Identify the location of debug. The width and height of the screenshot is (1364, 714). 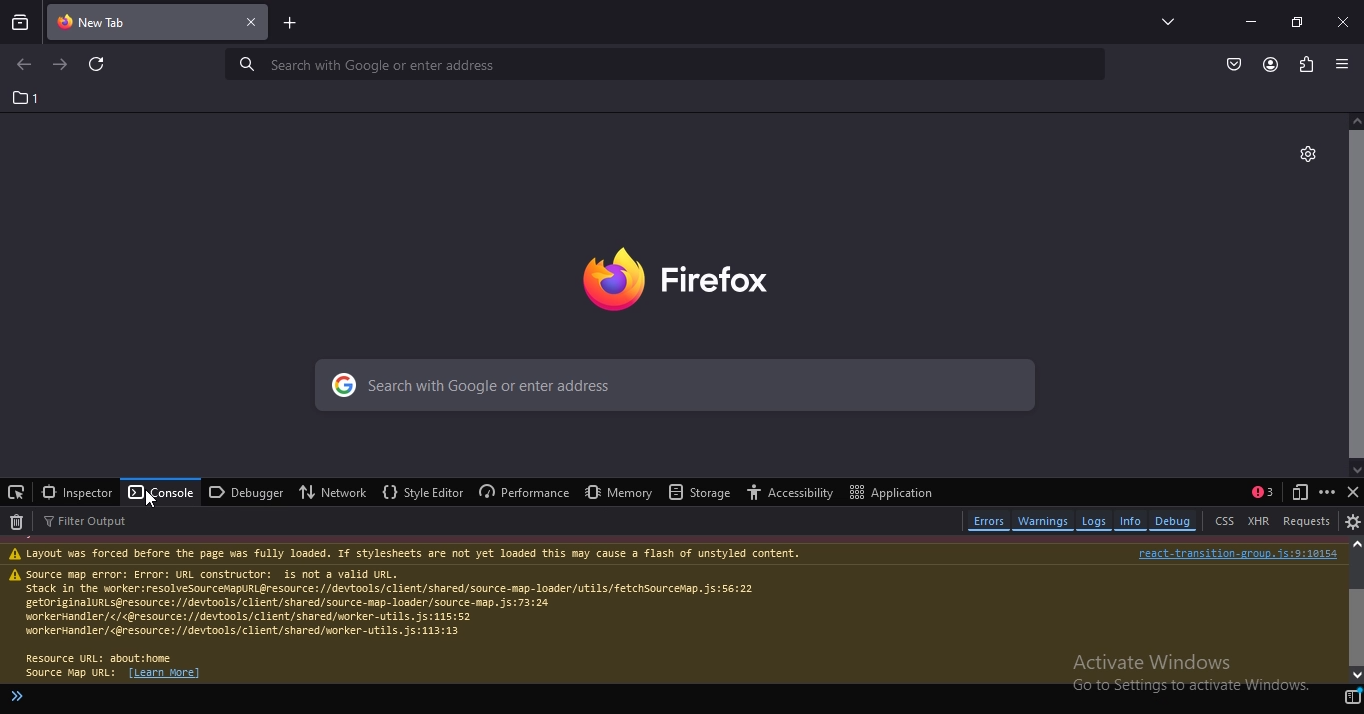
(1176, 520).